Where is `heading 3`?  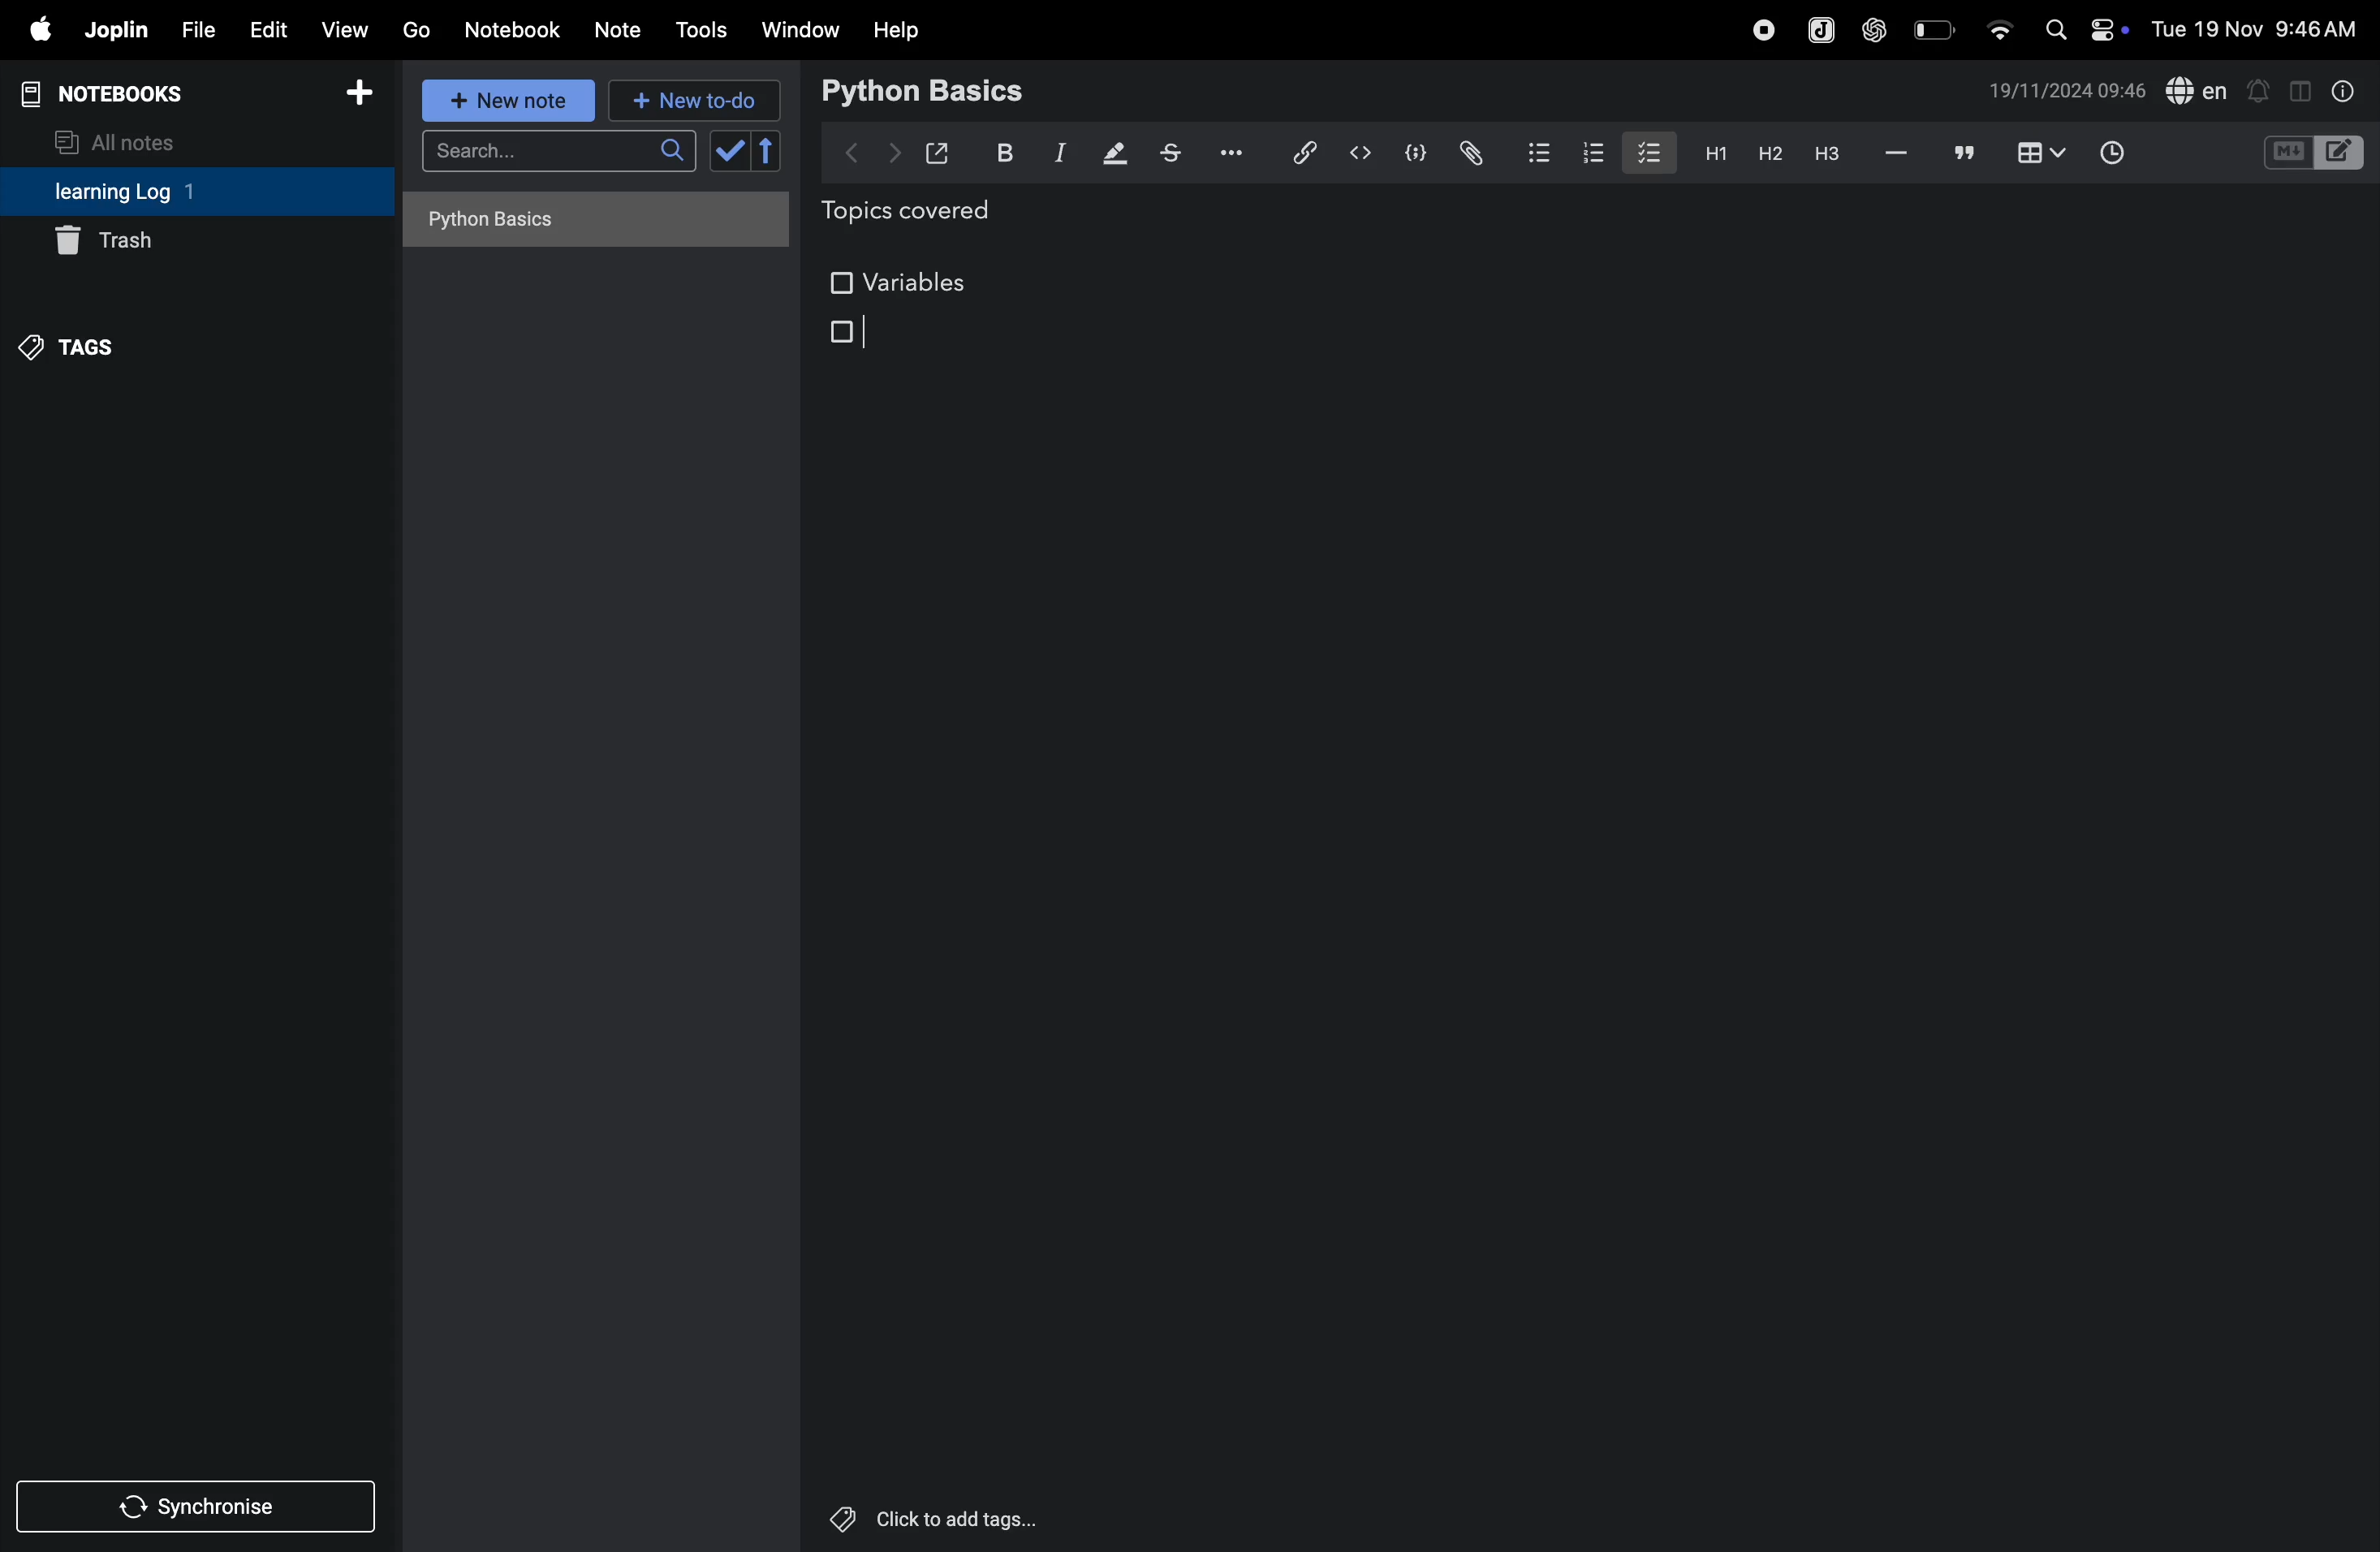 heading 3 is located at coordinates (1827, 154).